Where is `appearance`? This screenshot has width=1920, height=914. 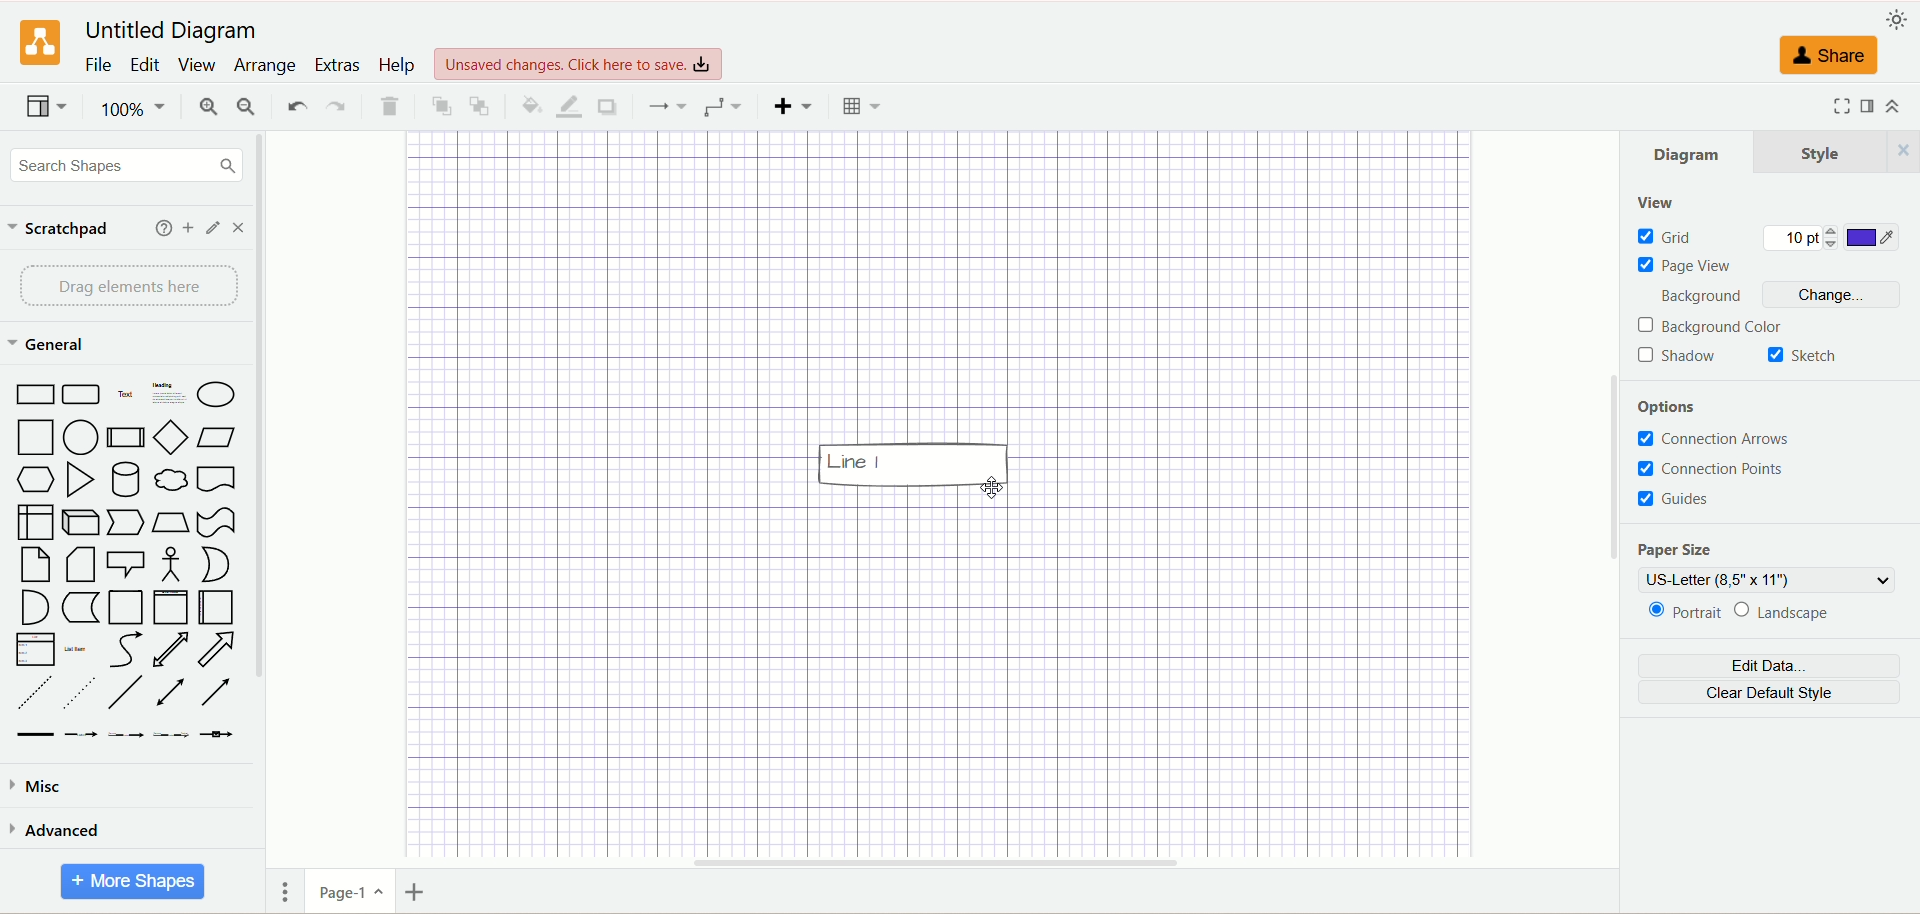
appearance is located at coordinates (1895, 19).